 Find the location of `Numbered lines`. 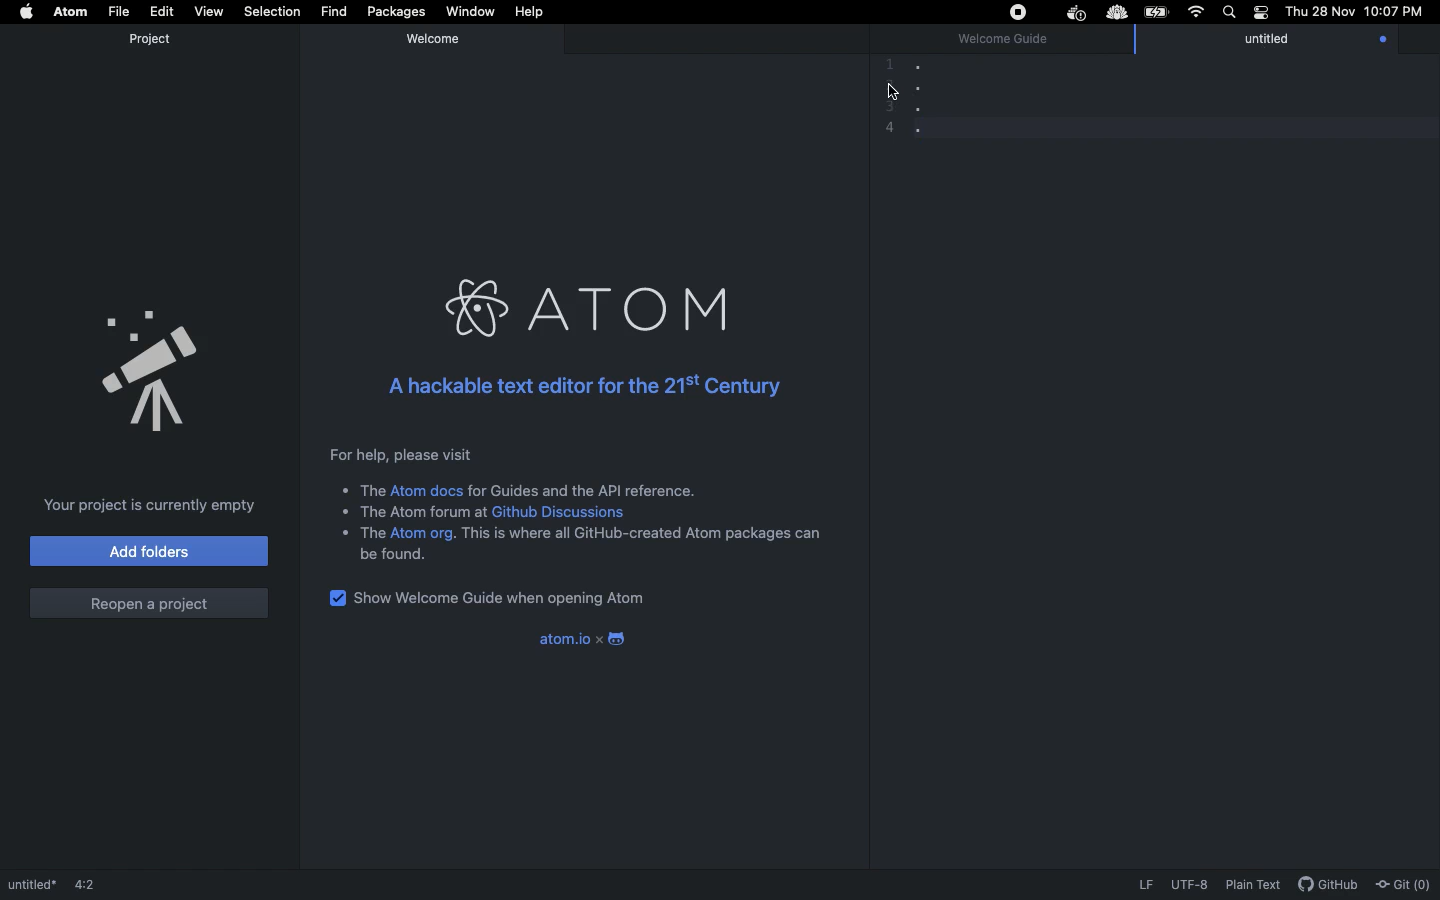

Numbered lines is located at coordinates (885, 98).